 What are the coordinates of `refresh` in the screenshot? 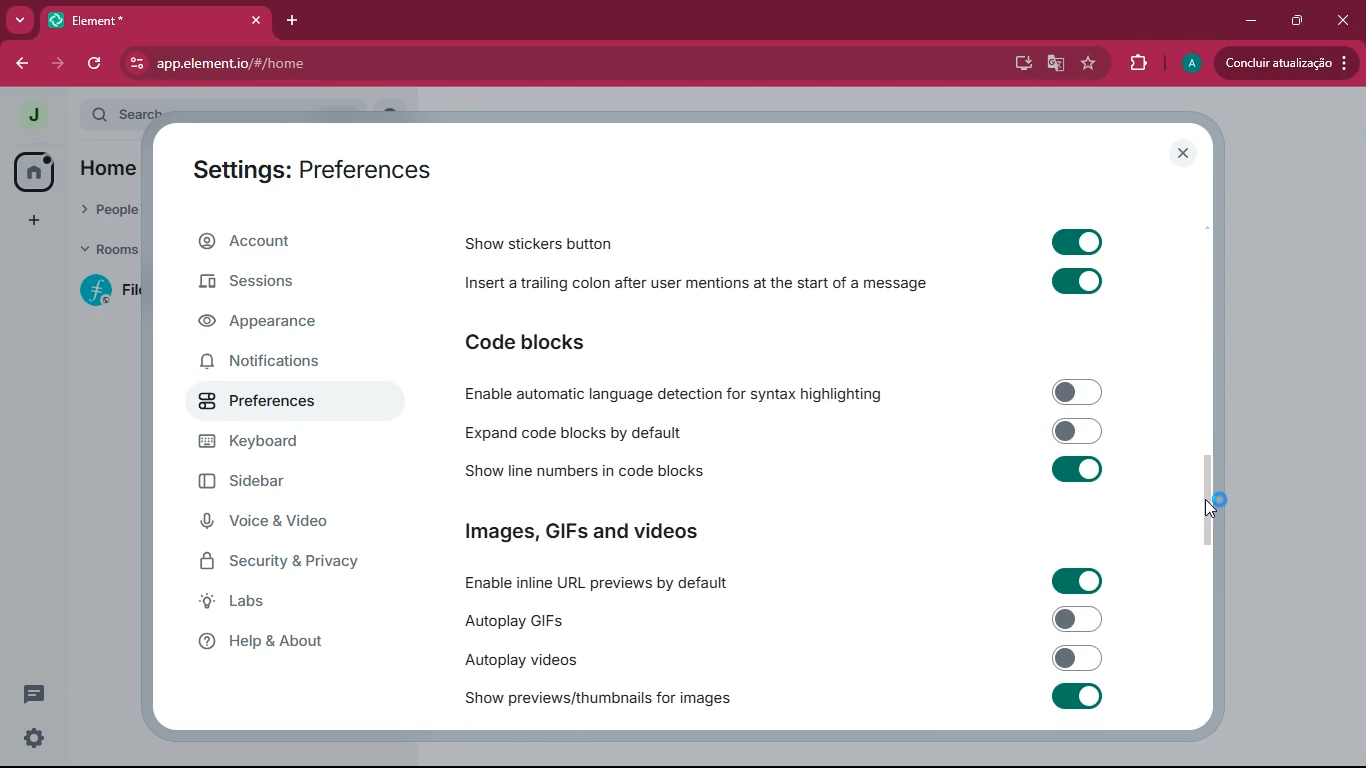 It's located at (92, 64).